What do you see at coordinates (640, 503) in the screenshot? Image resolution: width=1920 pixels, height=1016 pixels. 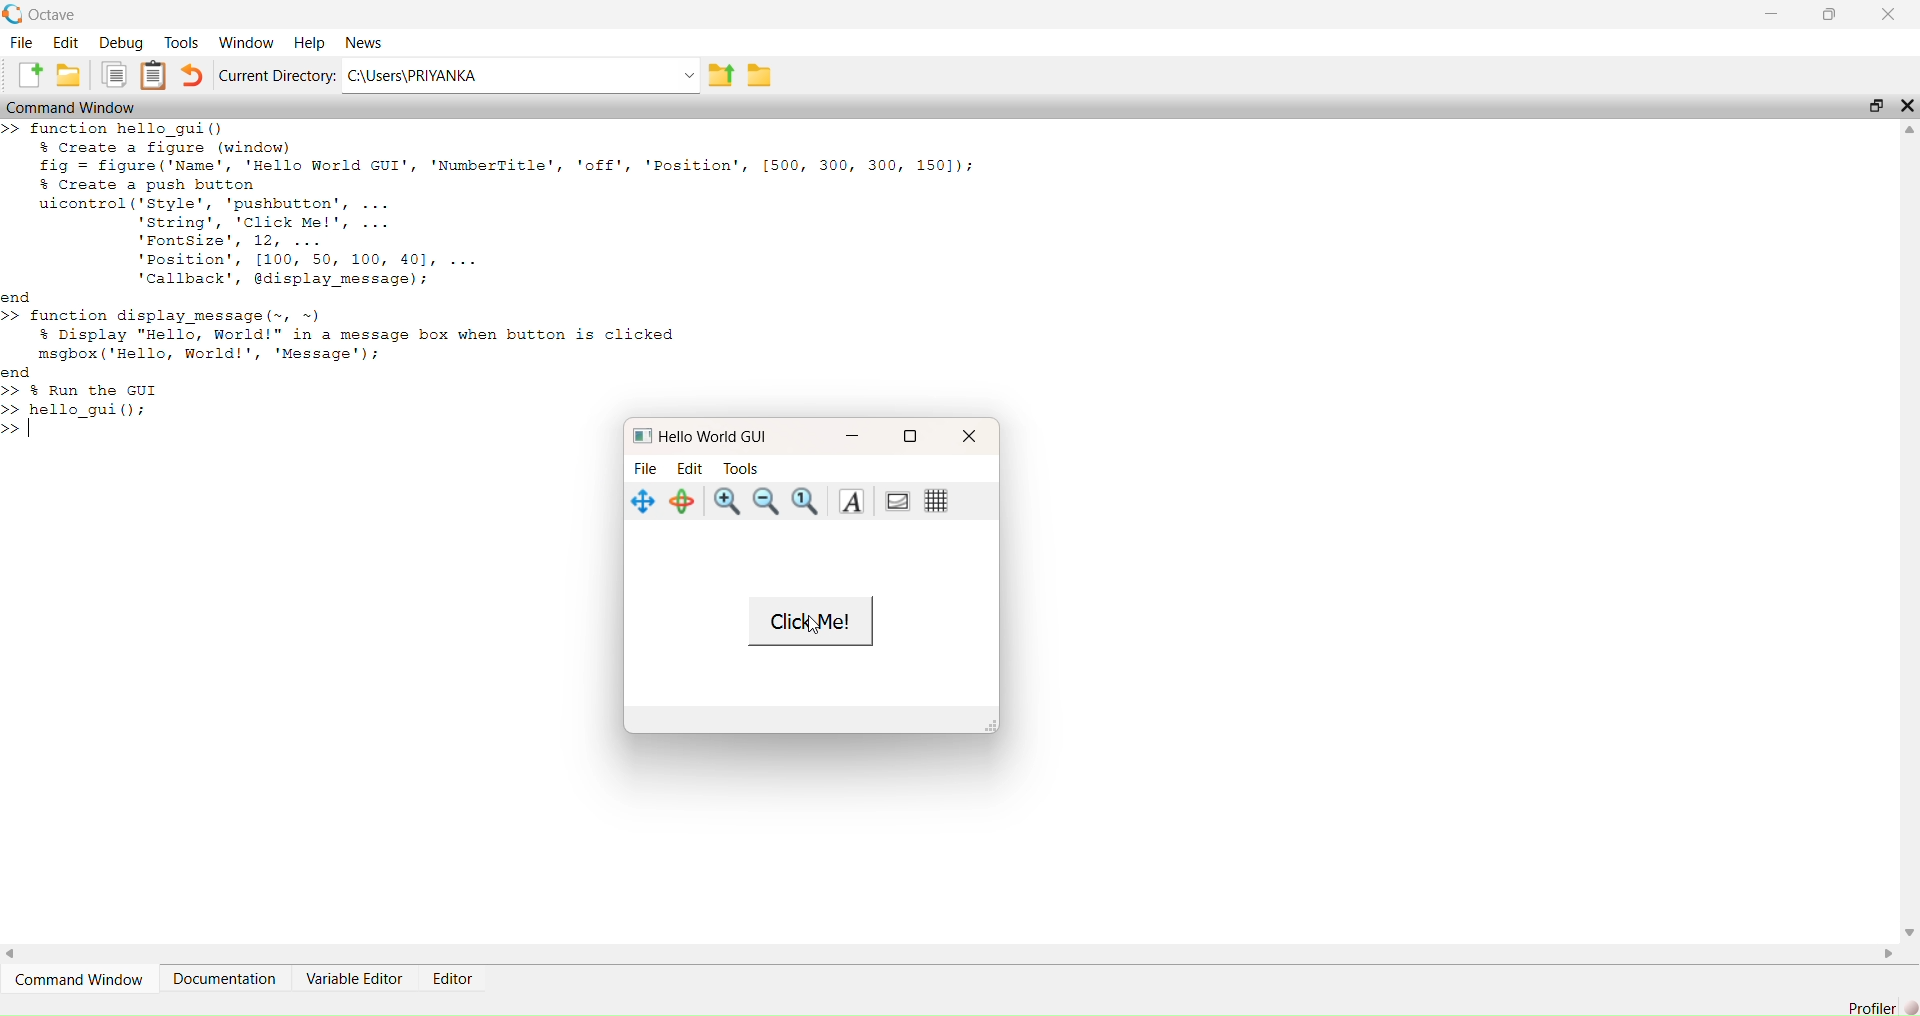 I see `navigate` at bounding box center [640, 503].